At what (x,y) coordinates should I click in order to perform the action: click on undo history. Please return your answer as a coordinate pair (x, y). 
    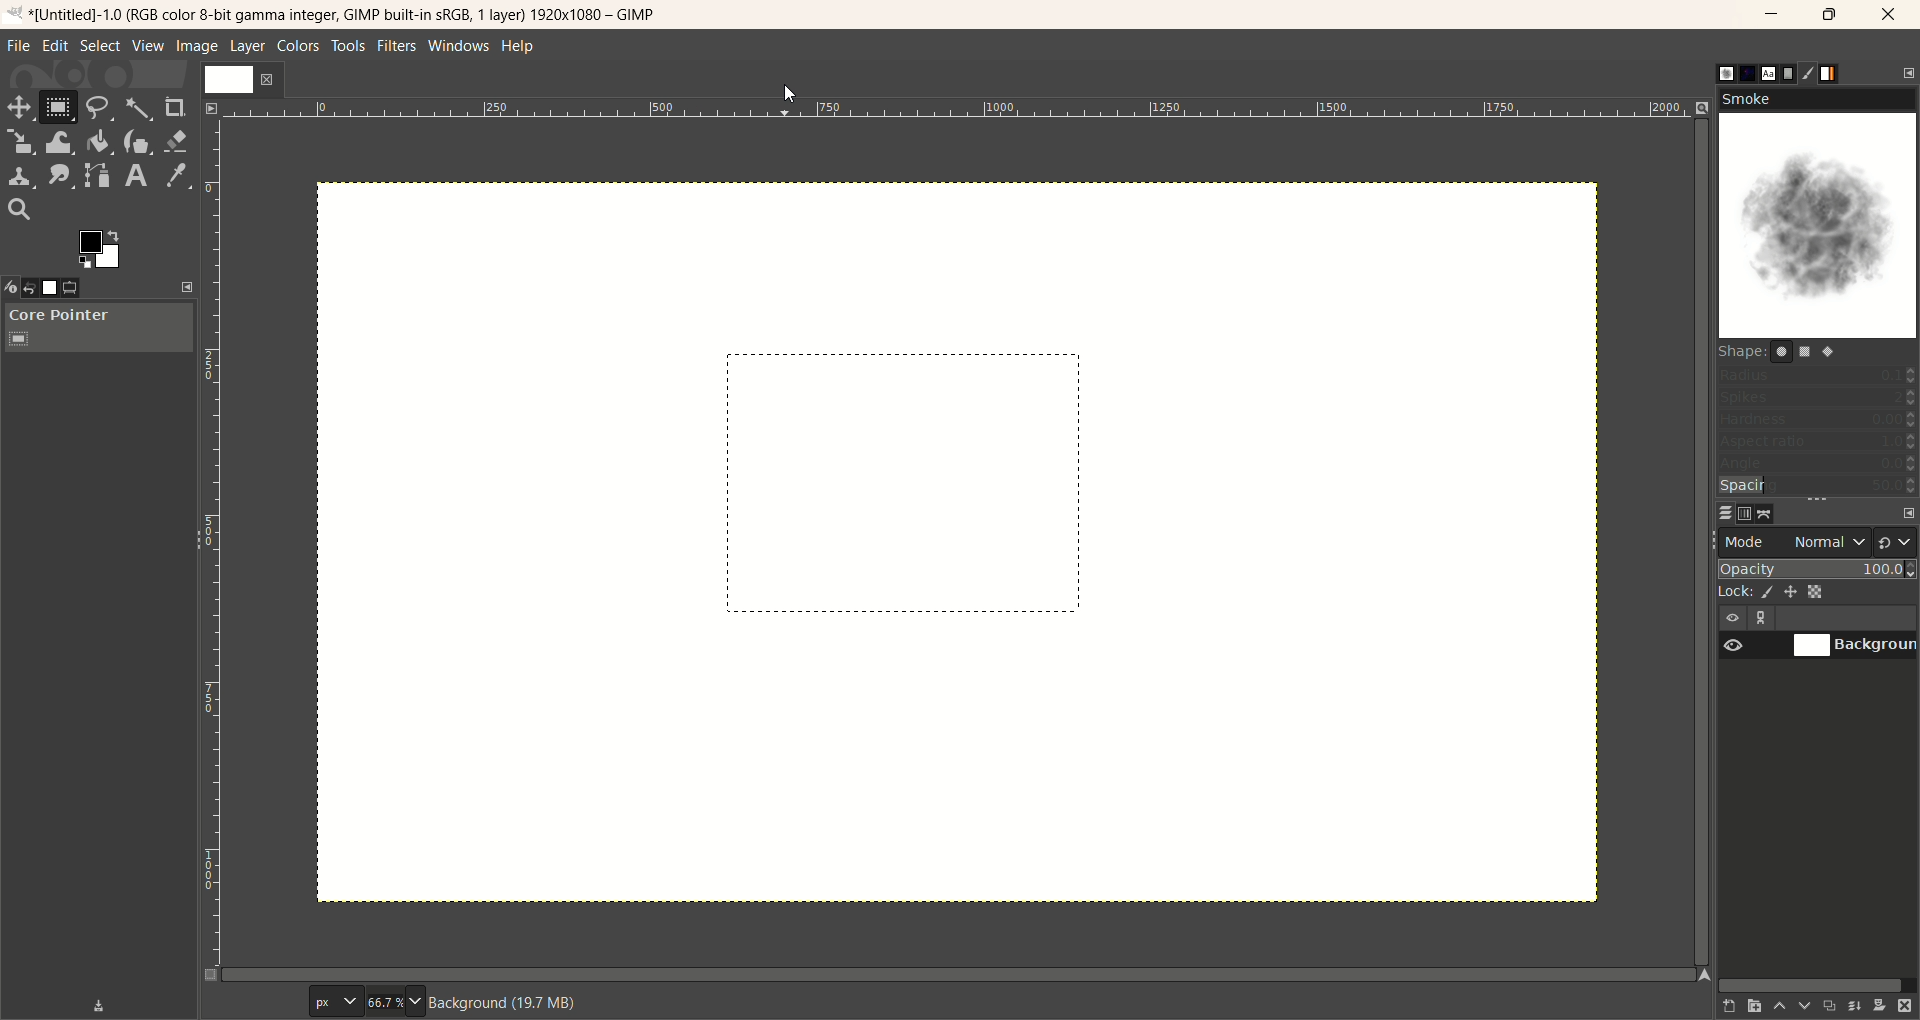
    Looking at the image, I should click on (28, 290).